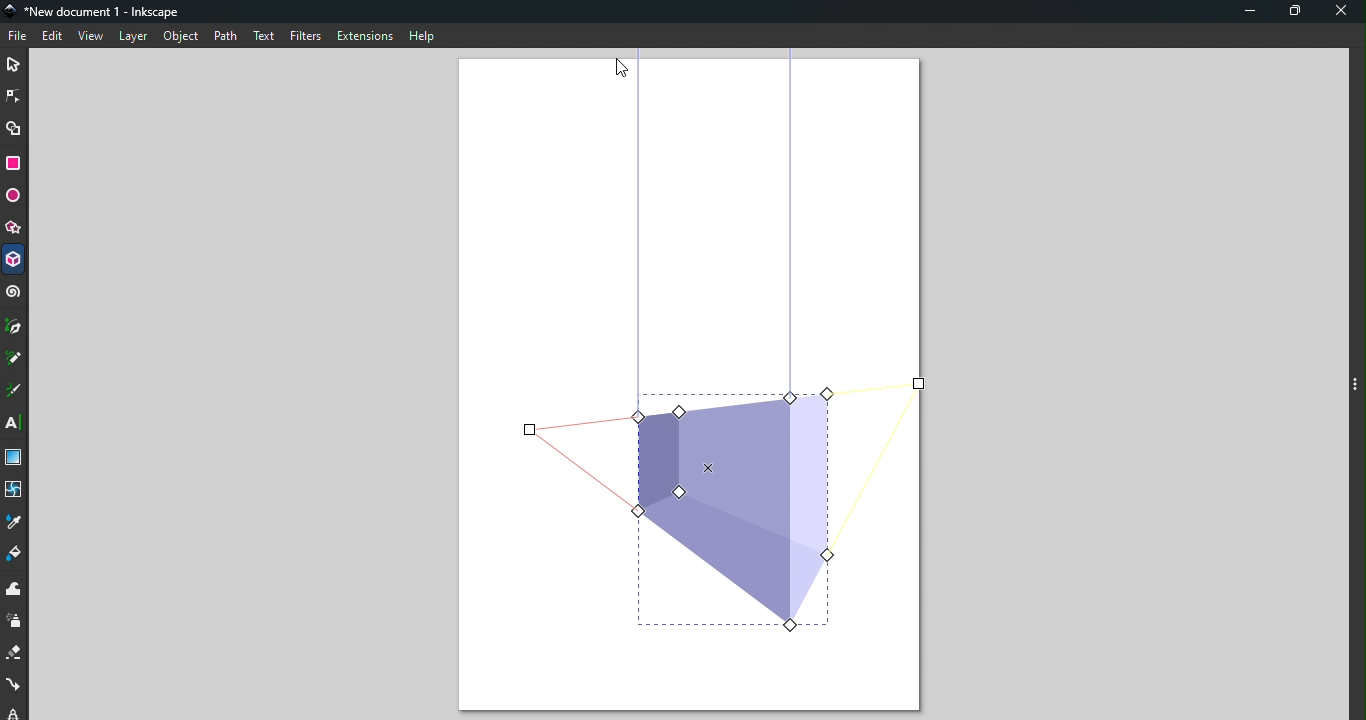 This screenshot has width=1366, height=720. What do you see at coordinates (133, 38) in the screenshot?
I see `Layer` at bounding box center [133, 38].